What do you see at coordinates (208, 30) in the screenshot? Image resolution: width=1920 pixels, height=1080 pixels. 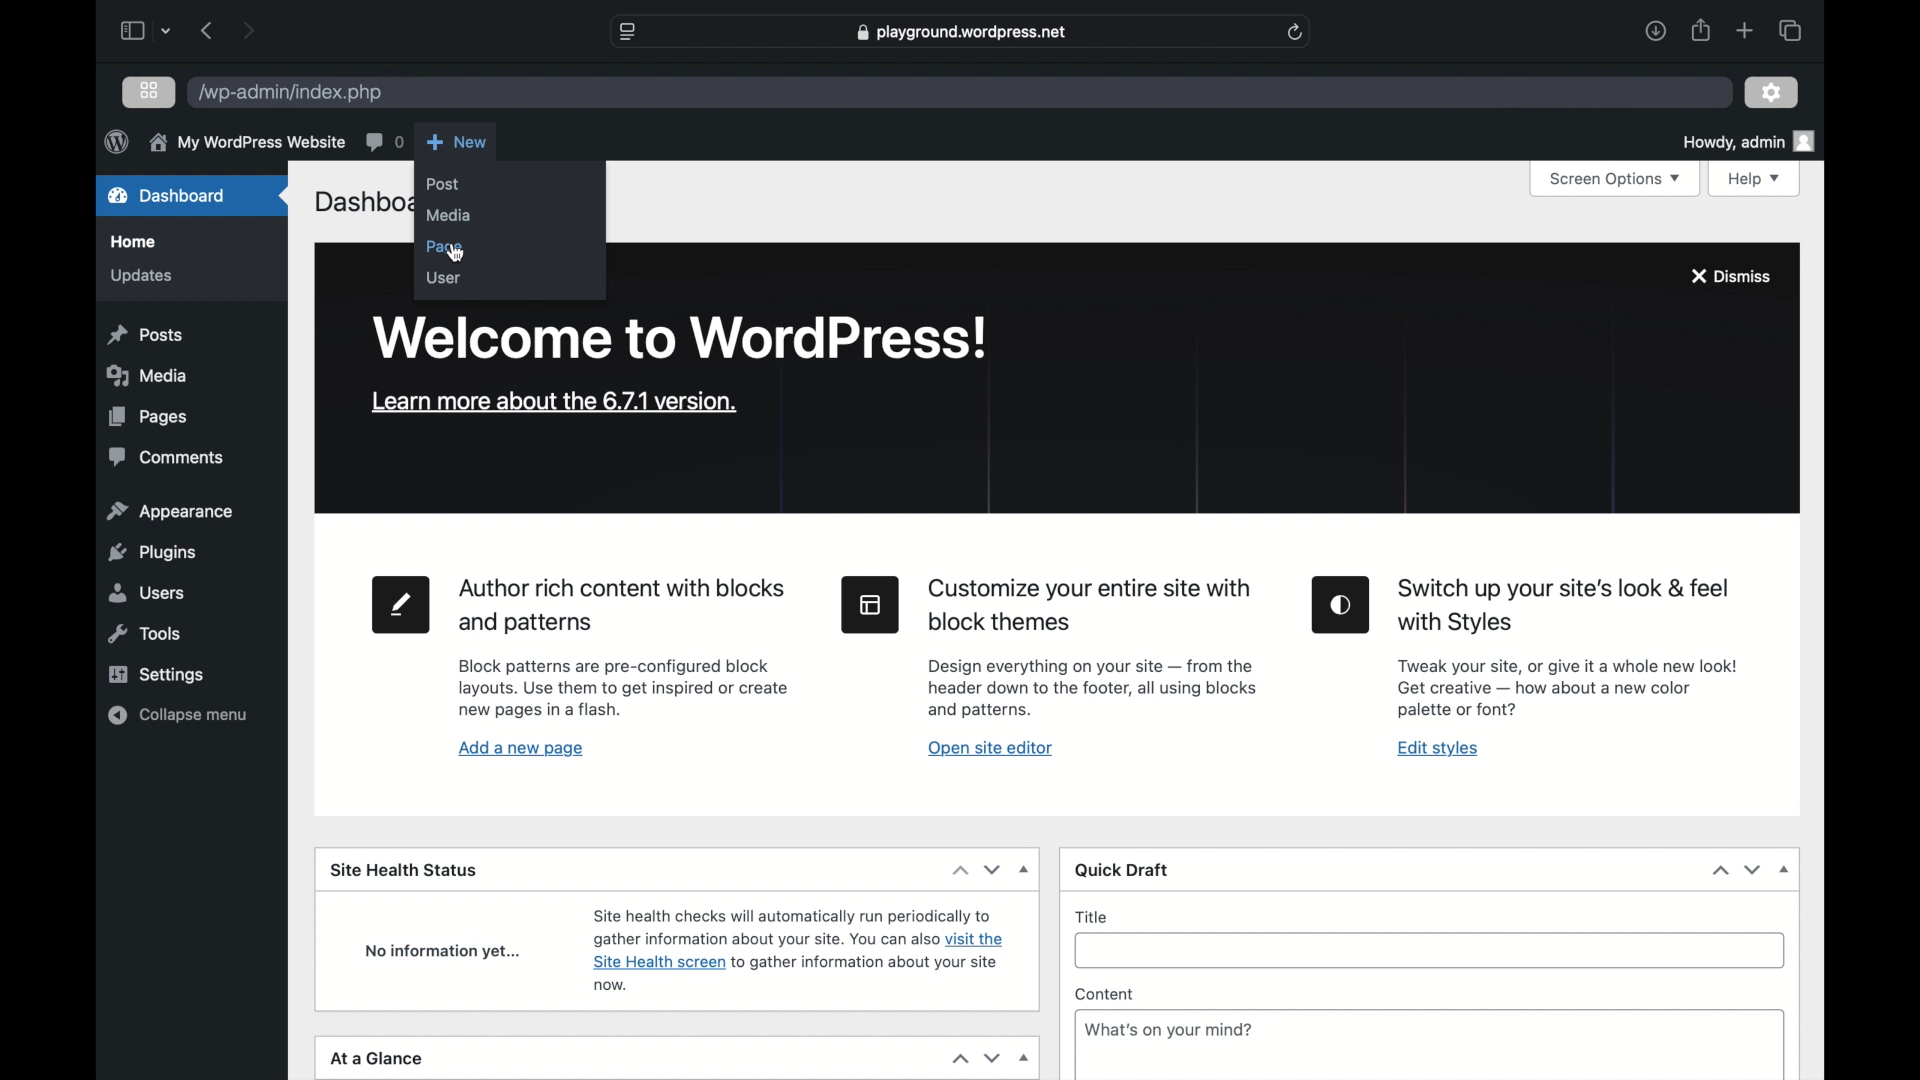 I see `previous page` at bounding box center [208, 30].